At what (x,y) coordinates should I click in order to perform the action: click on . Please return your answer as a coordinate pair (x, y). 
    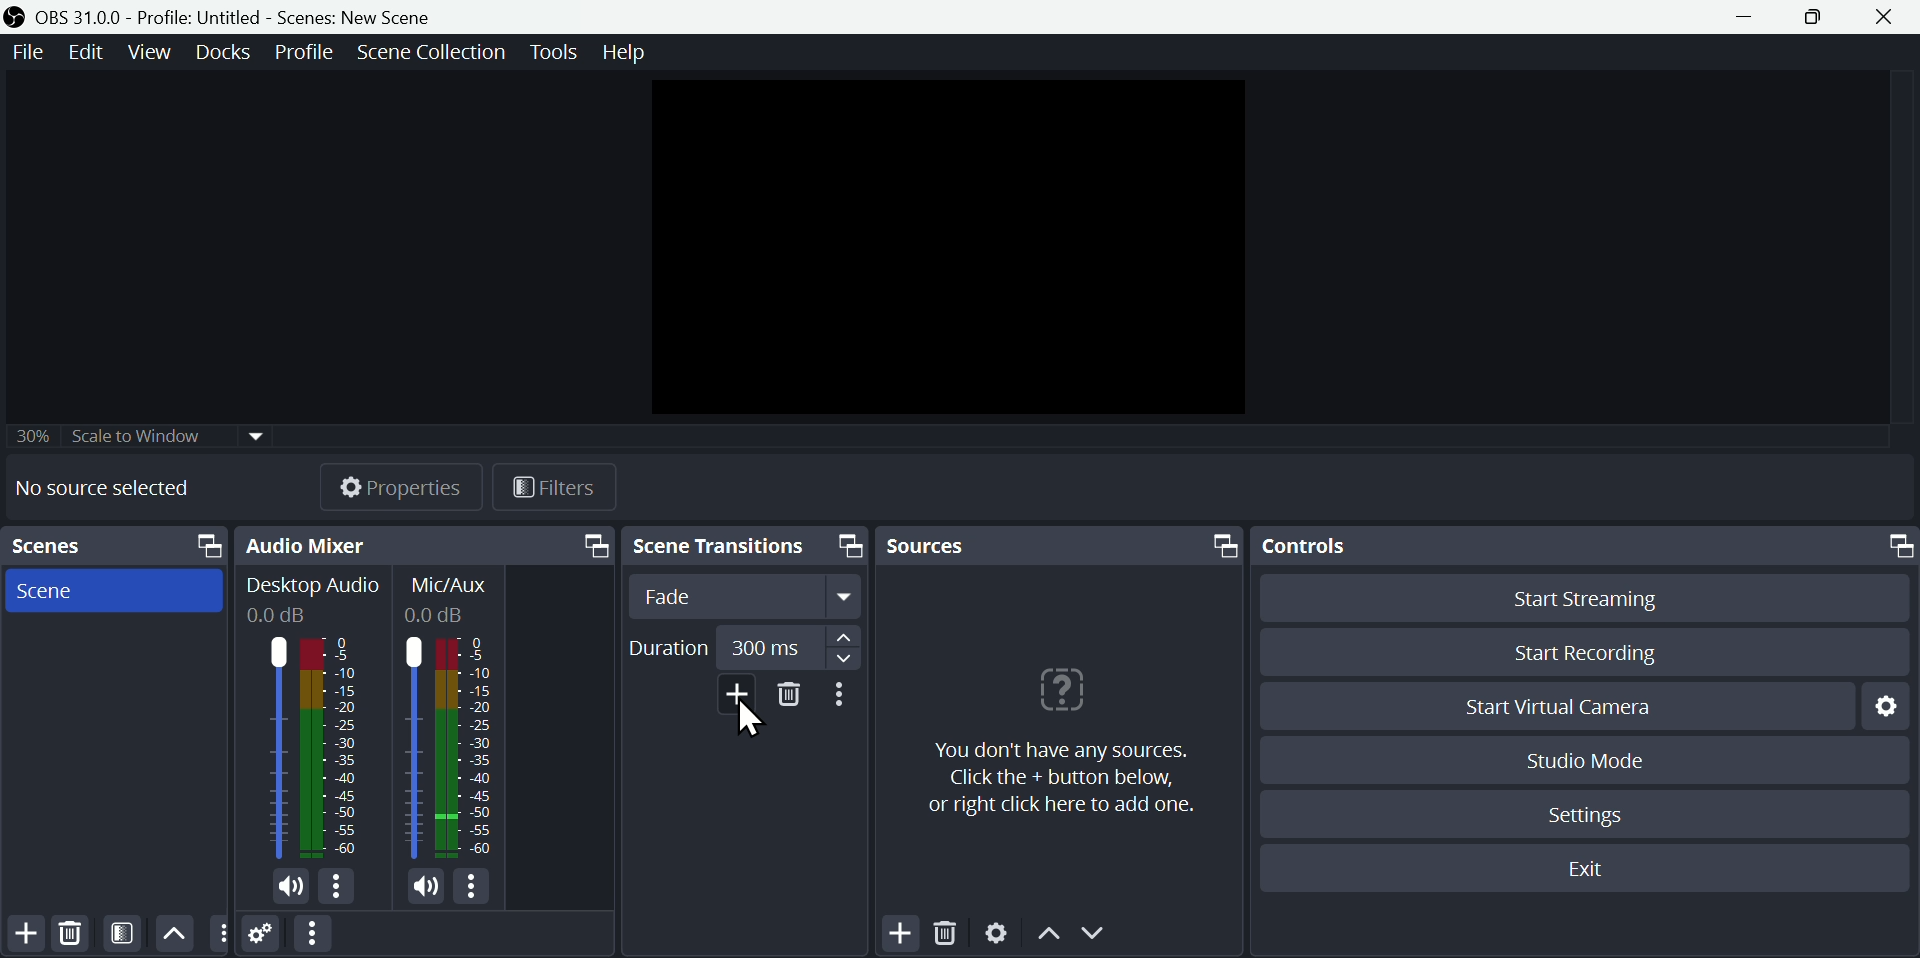
    Looking at the image, I should click on (745, 548).